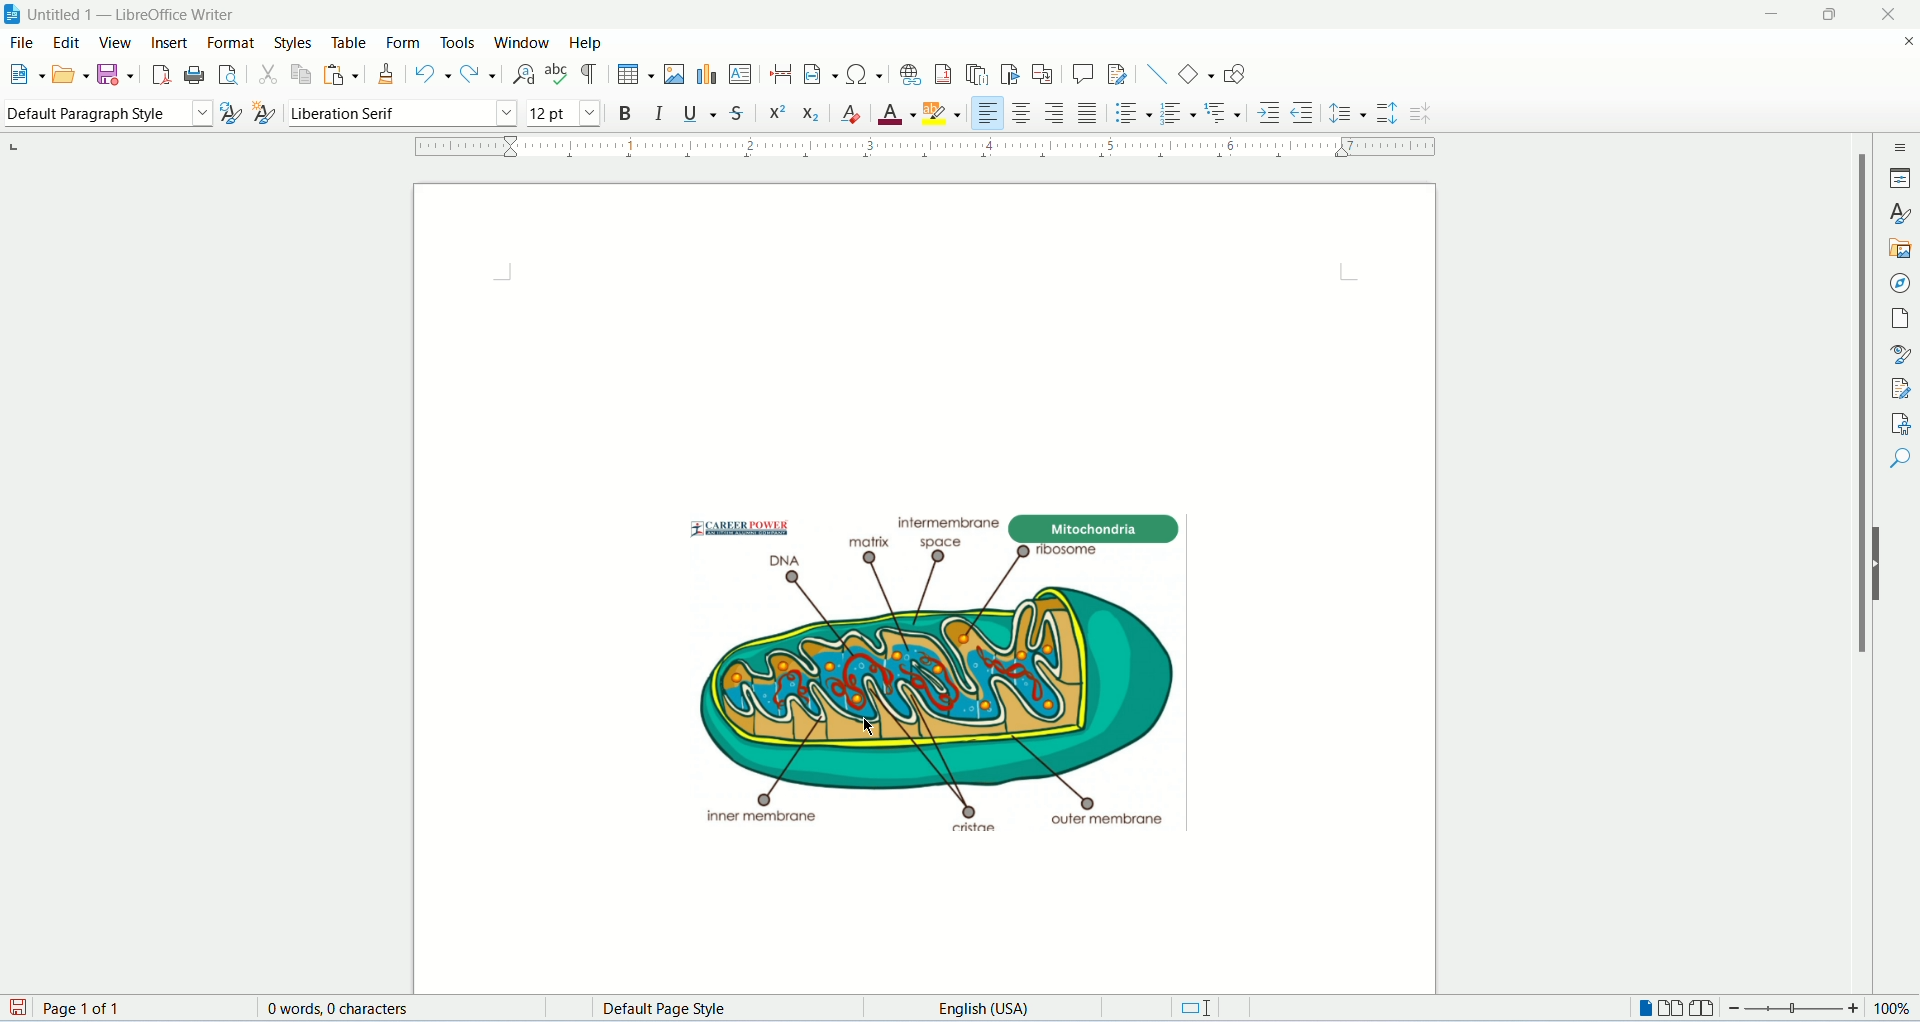 This screenshot has height=1022, width=1920. What do you see at coordinates (337, 1008) in the screenshot?
I see `0 words, 0 characters` at bounding box center [337, 1008].